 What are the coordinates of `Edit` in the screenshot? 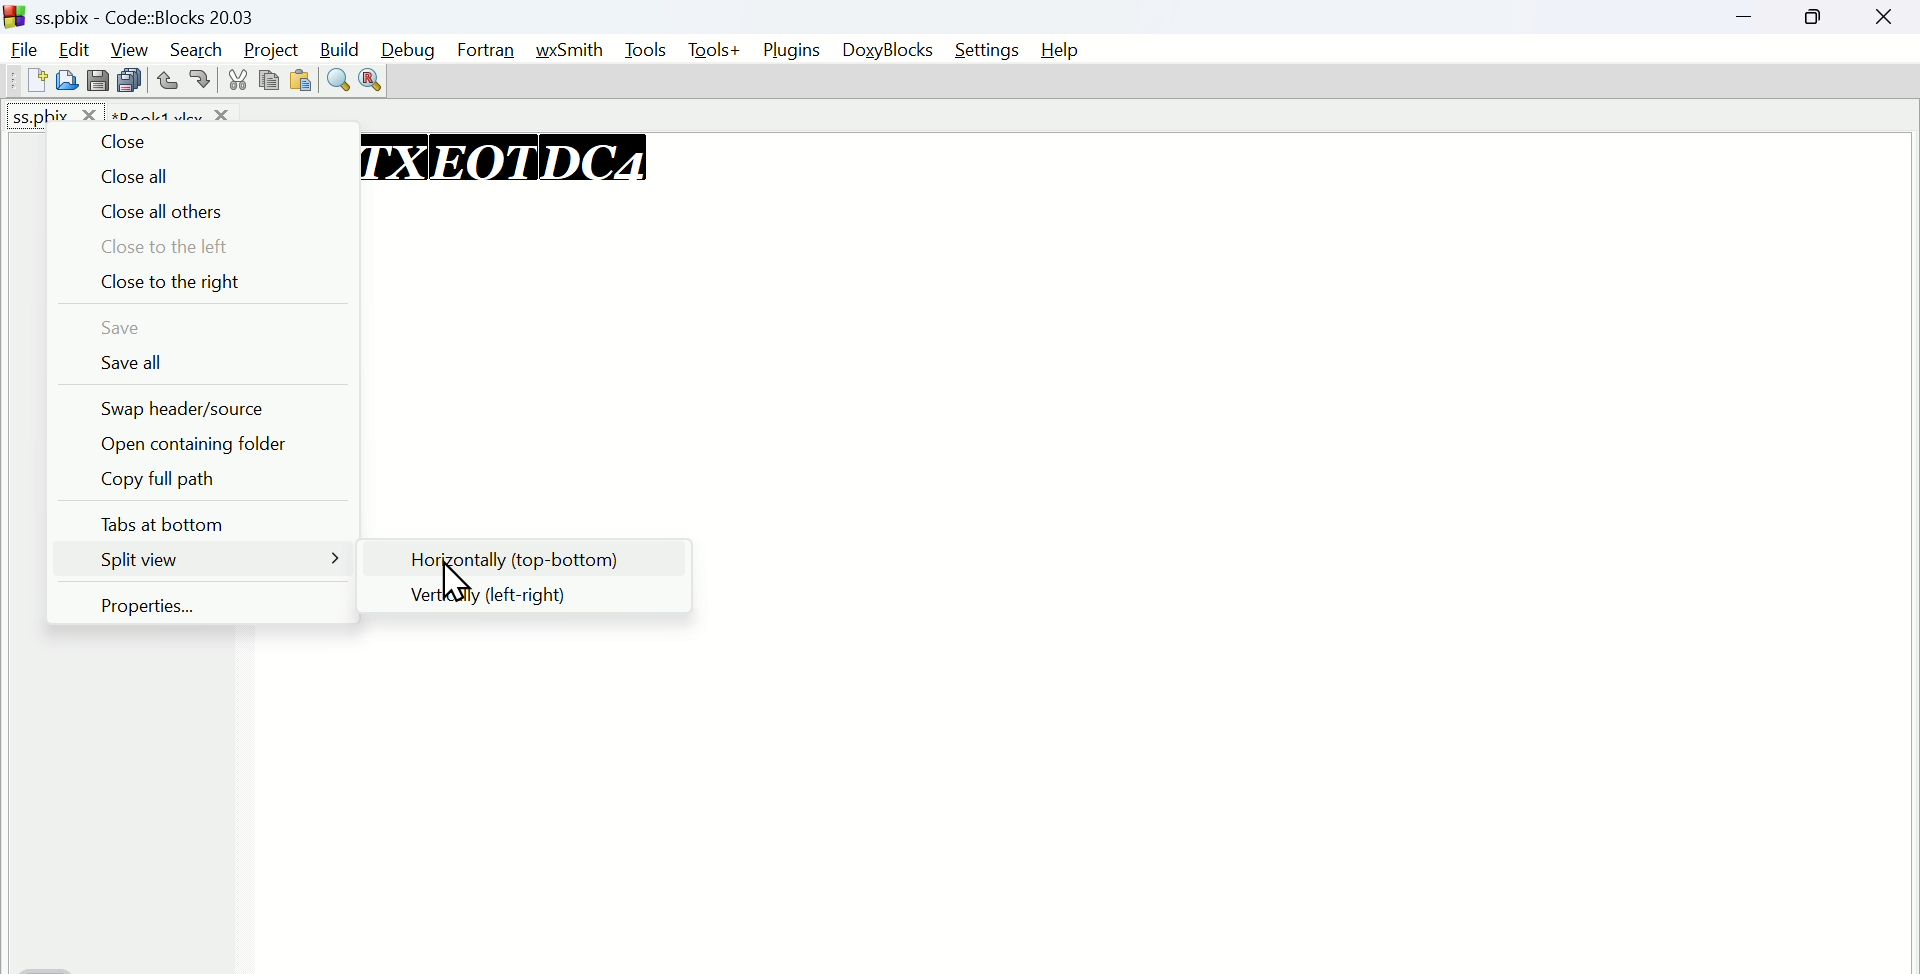 It's located at (77, 45).